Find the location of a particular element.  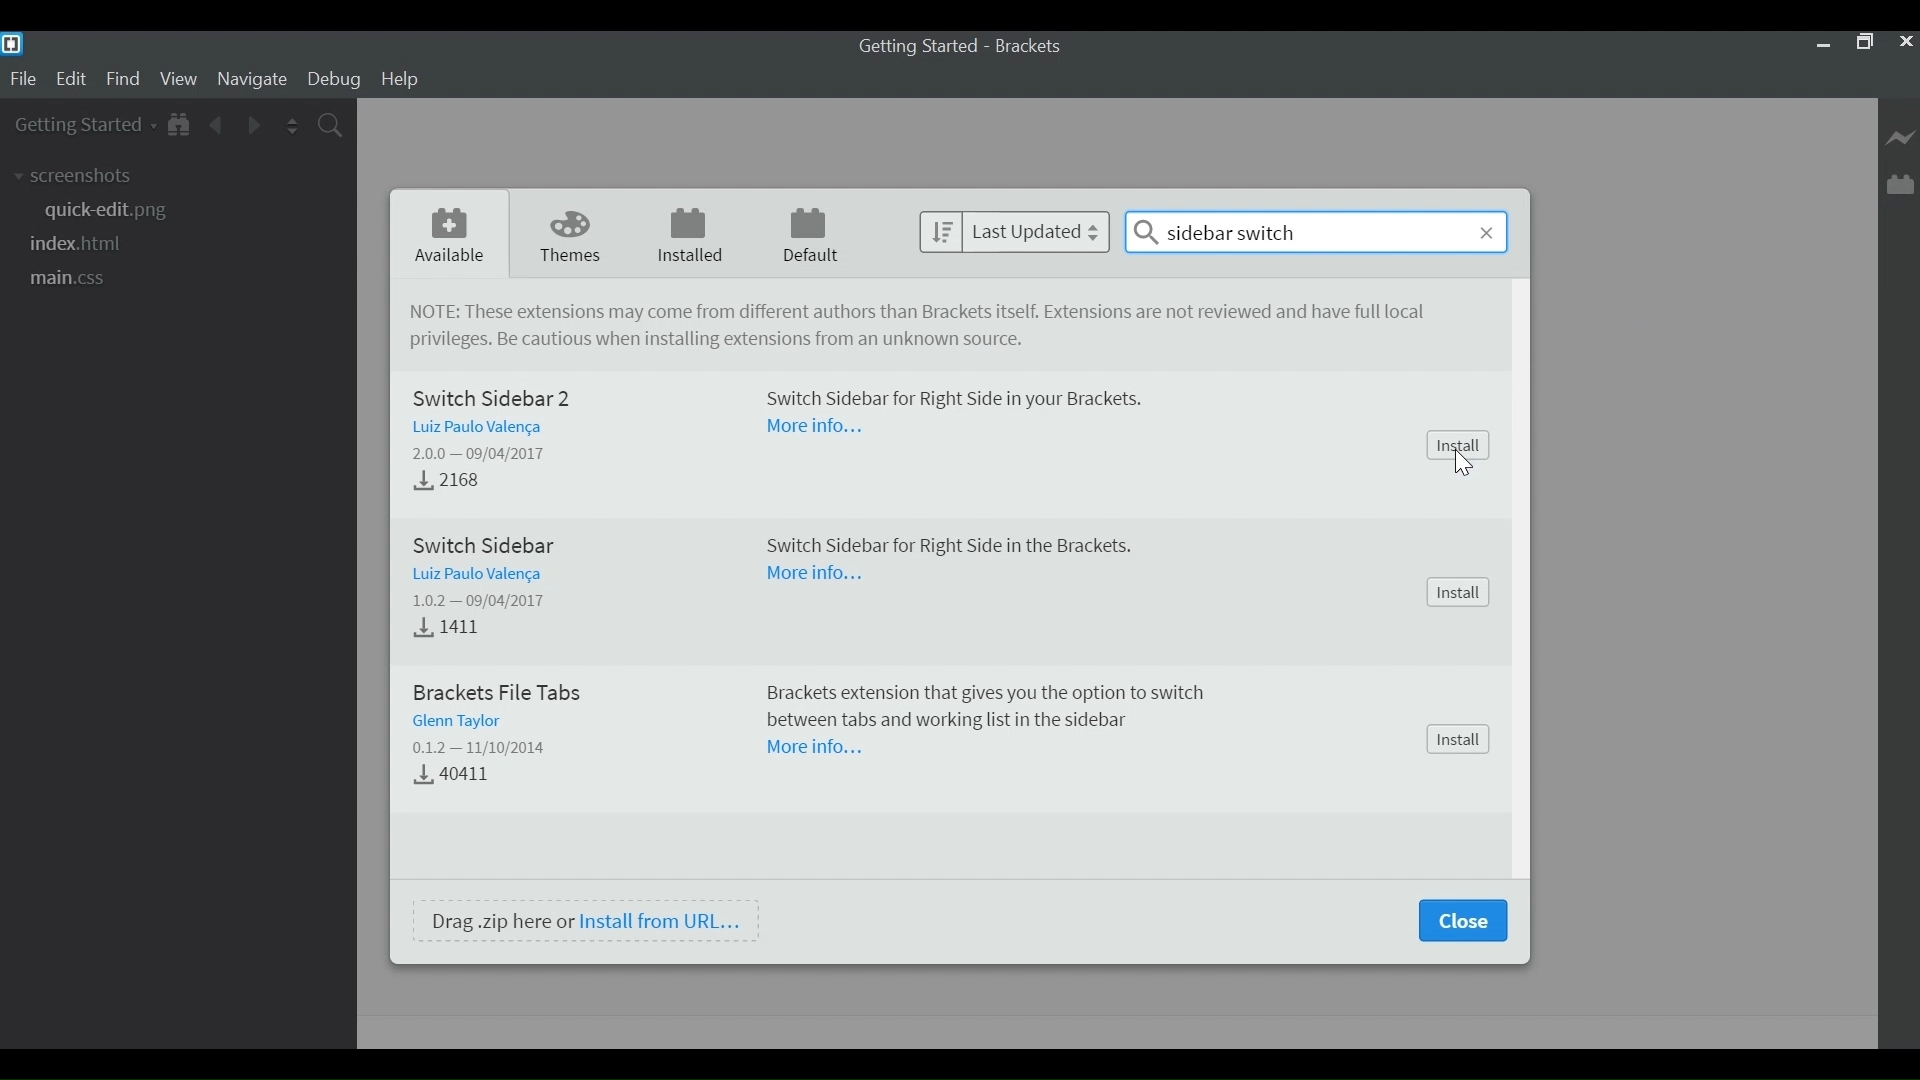

Switch Sidebar for right side in your Brackets is located at coordinates (948, 401).